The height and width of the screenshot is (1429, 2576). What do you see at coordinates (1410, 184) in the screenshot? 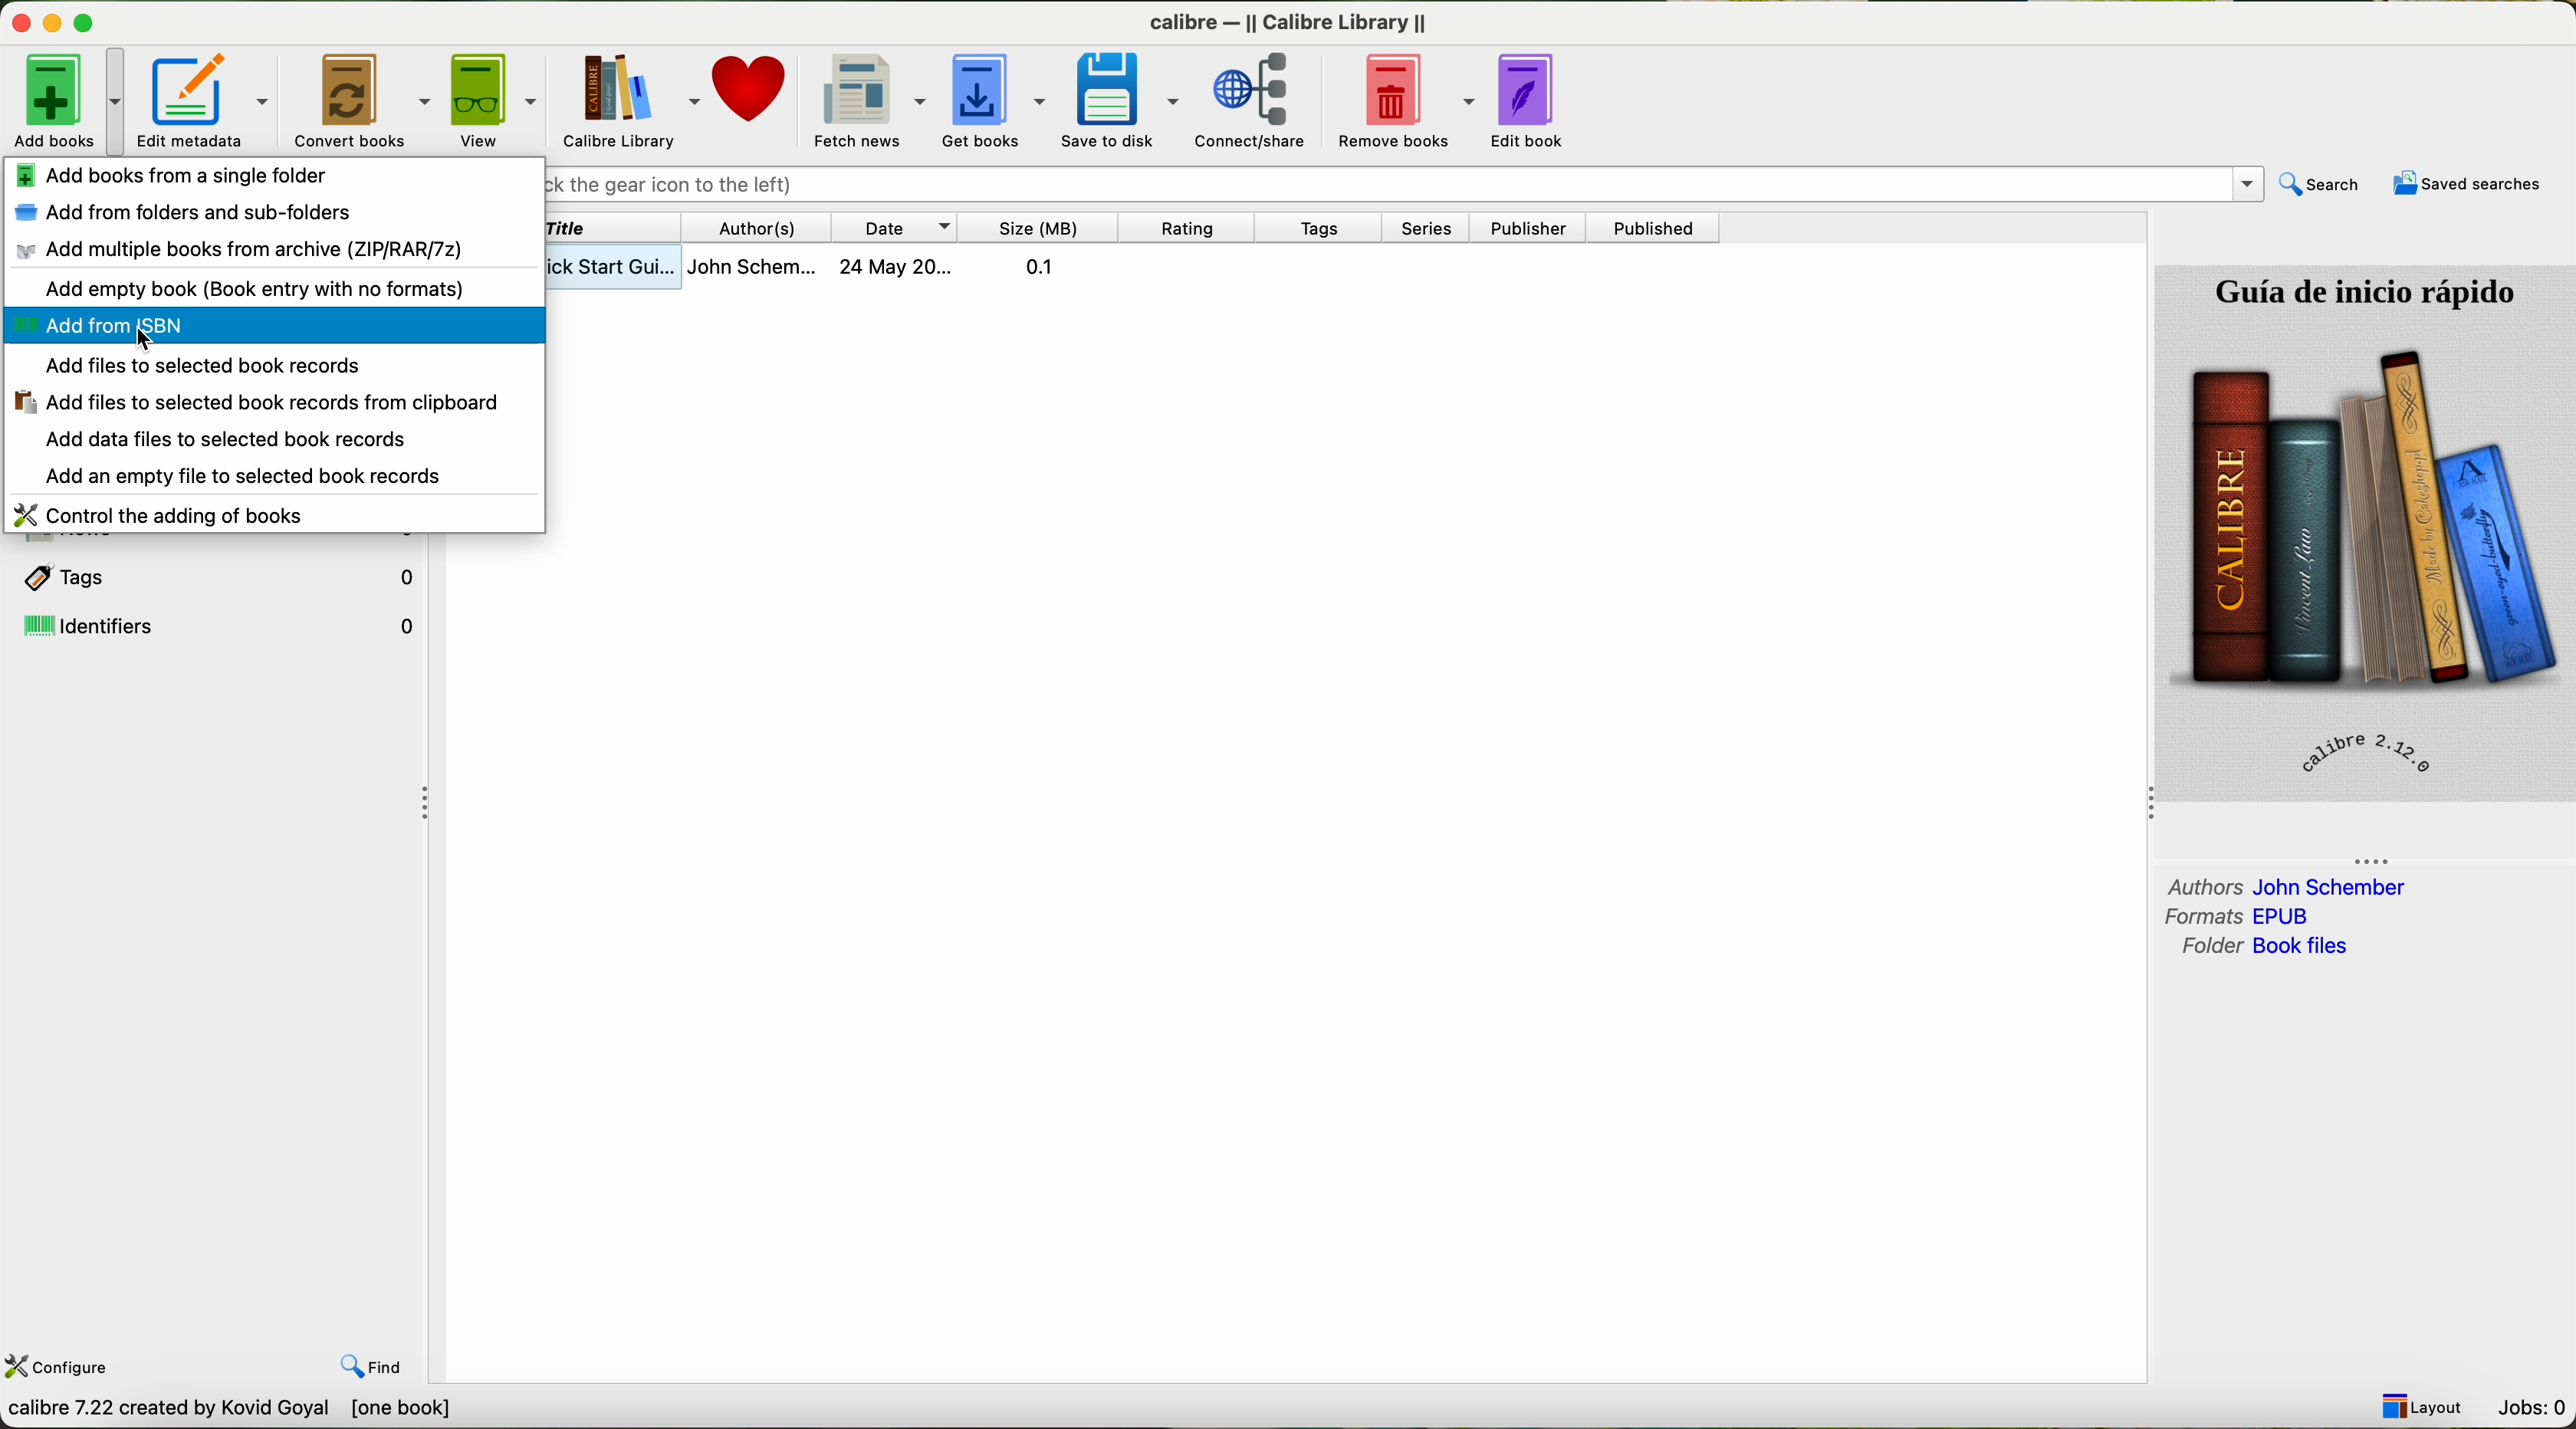
I see `searrch bar` at bounding box center [1410, 184].